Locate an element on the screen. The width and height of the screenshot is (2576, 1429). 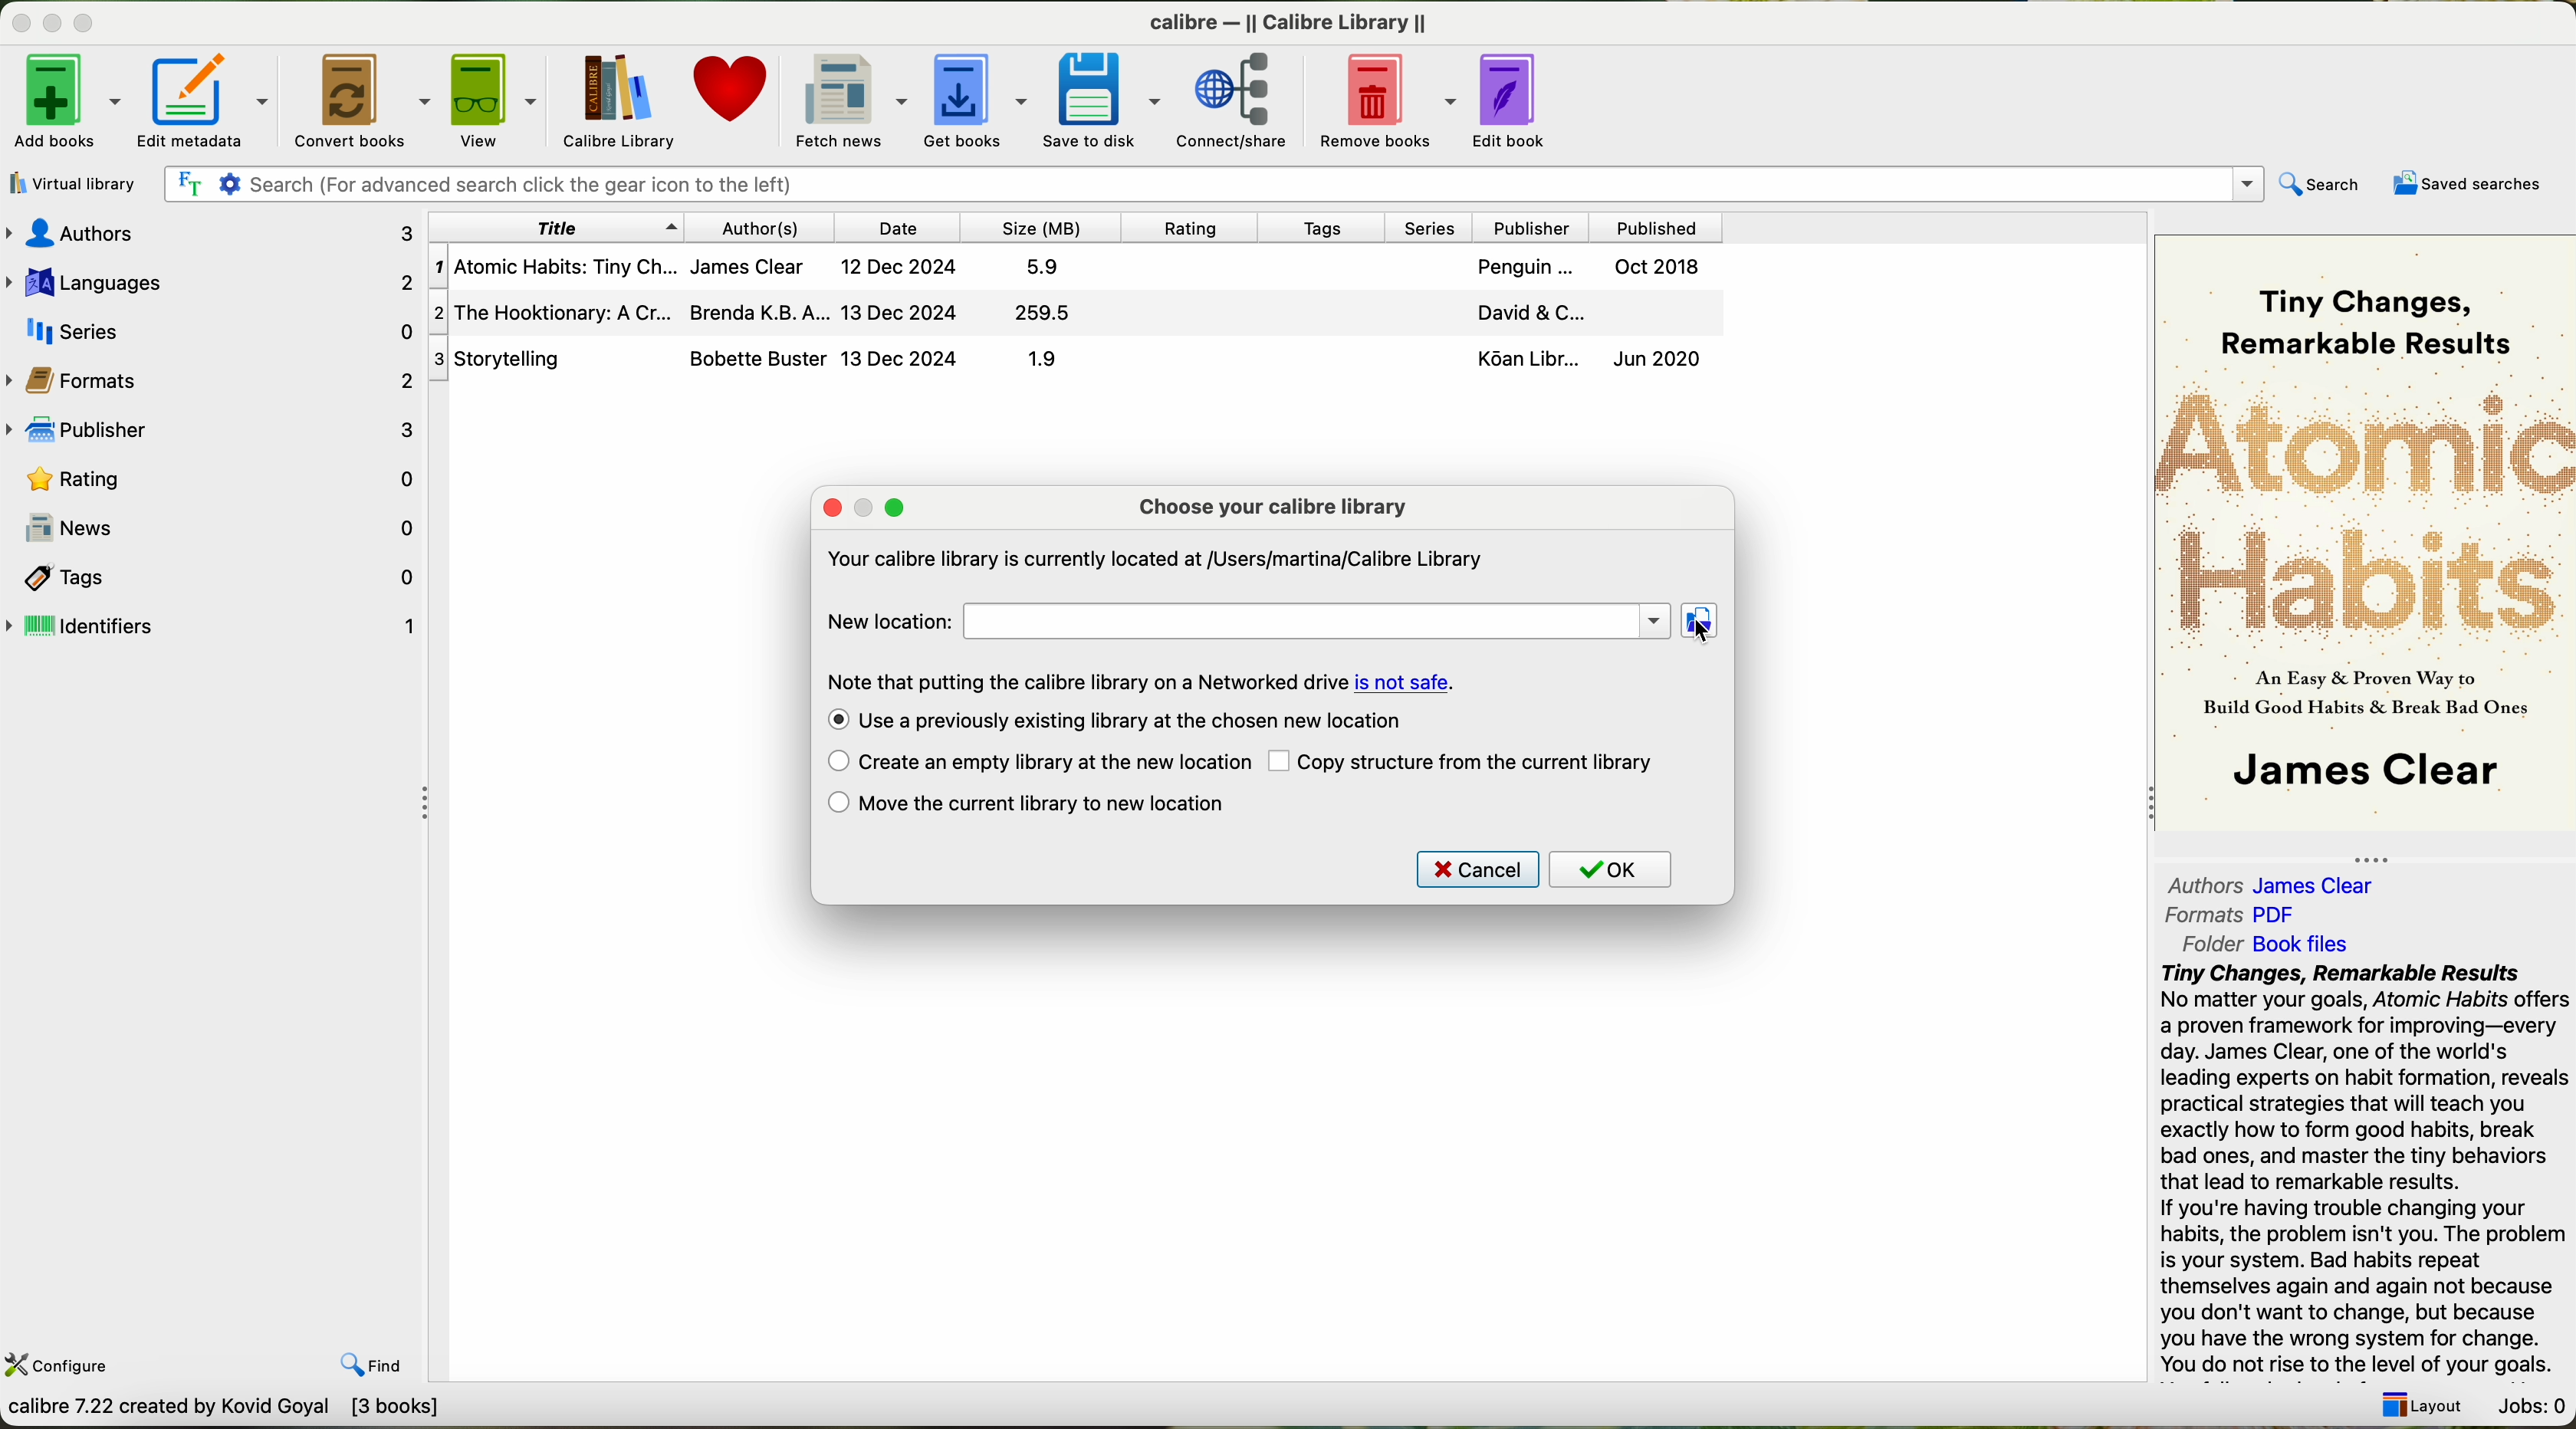
Collapse is located at coordinates (430, 804).